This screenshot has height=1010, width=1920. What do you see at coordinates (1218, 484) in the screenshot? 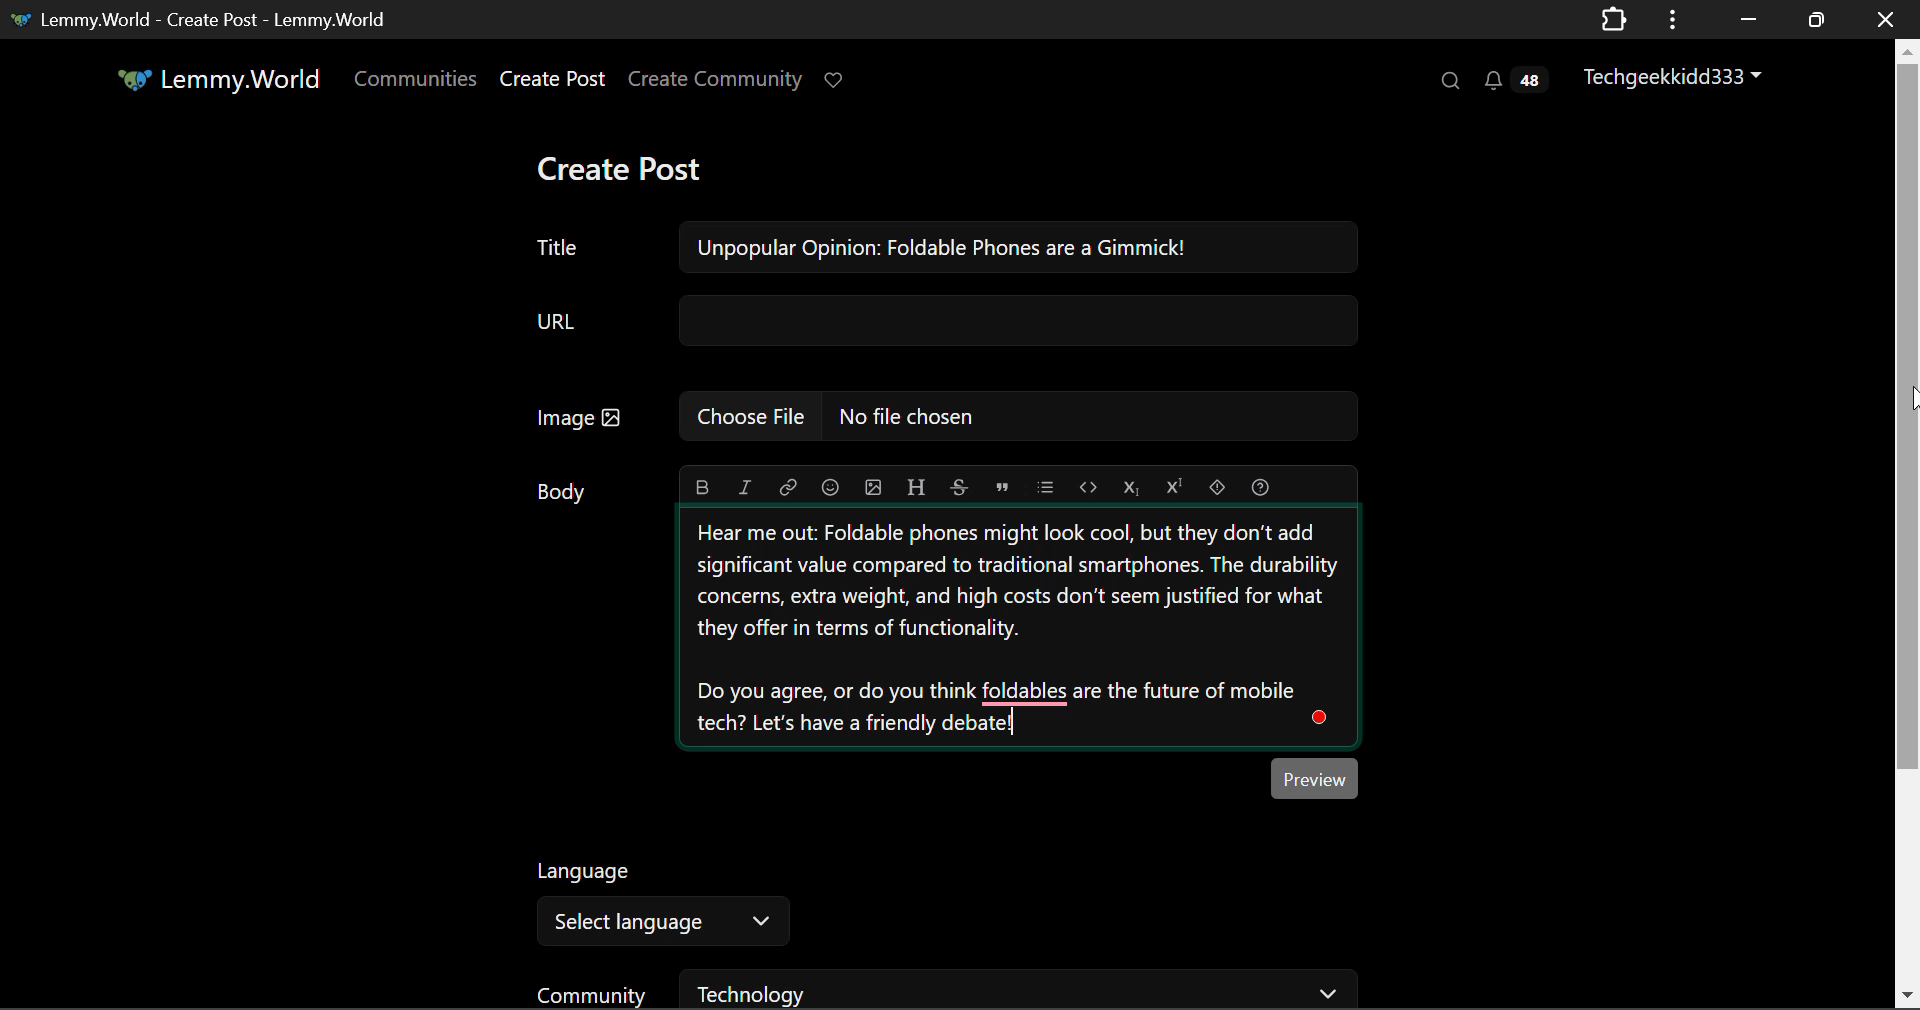
I see `spoiler` at bounding box center [1218, 484].